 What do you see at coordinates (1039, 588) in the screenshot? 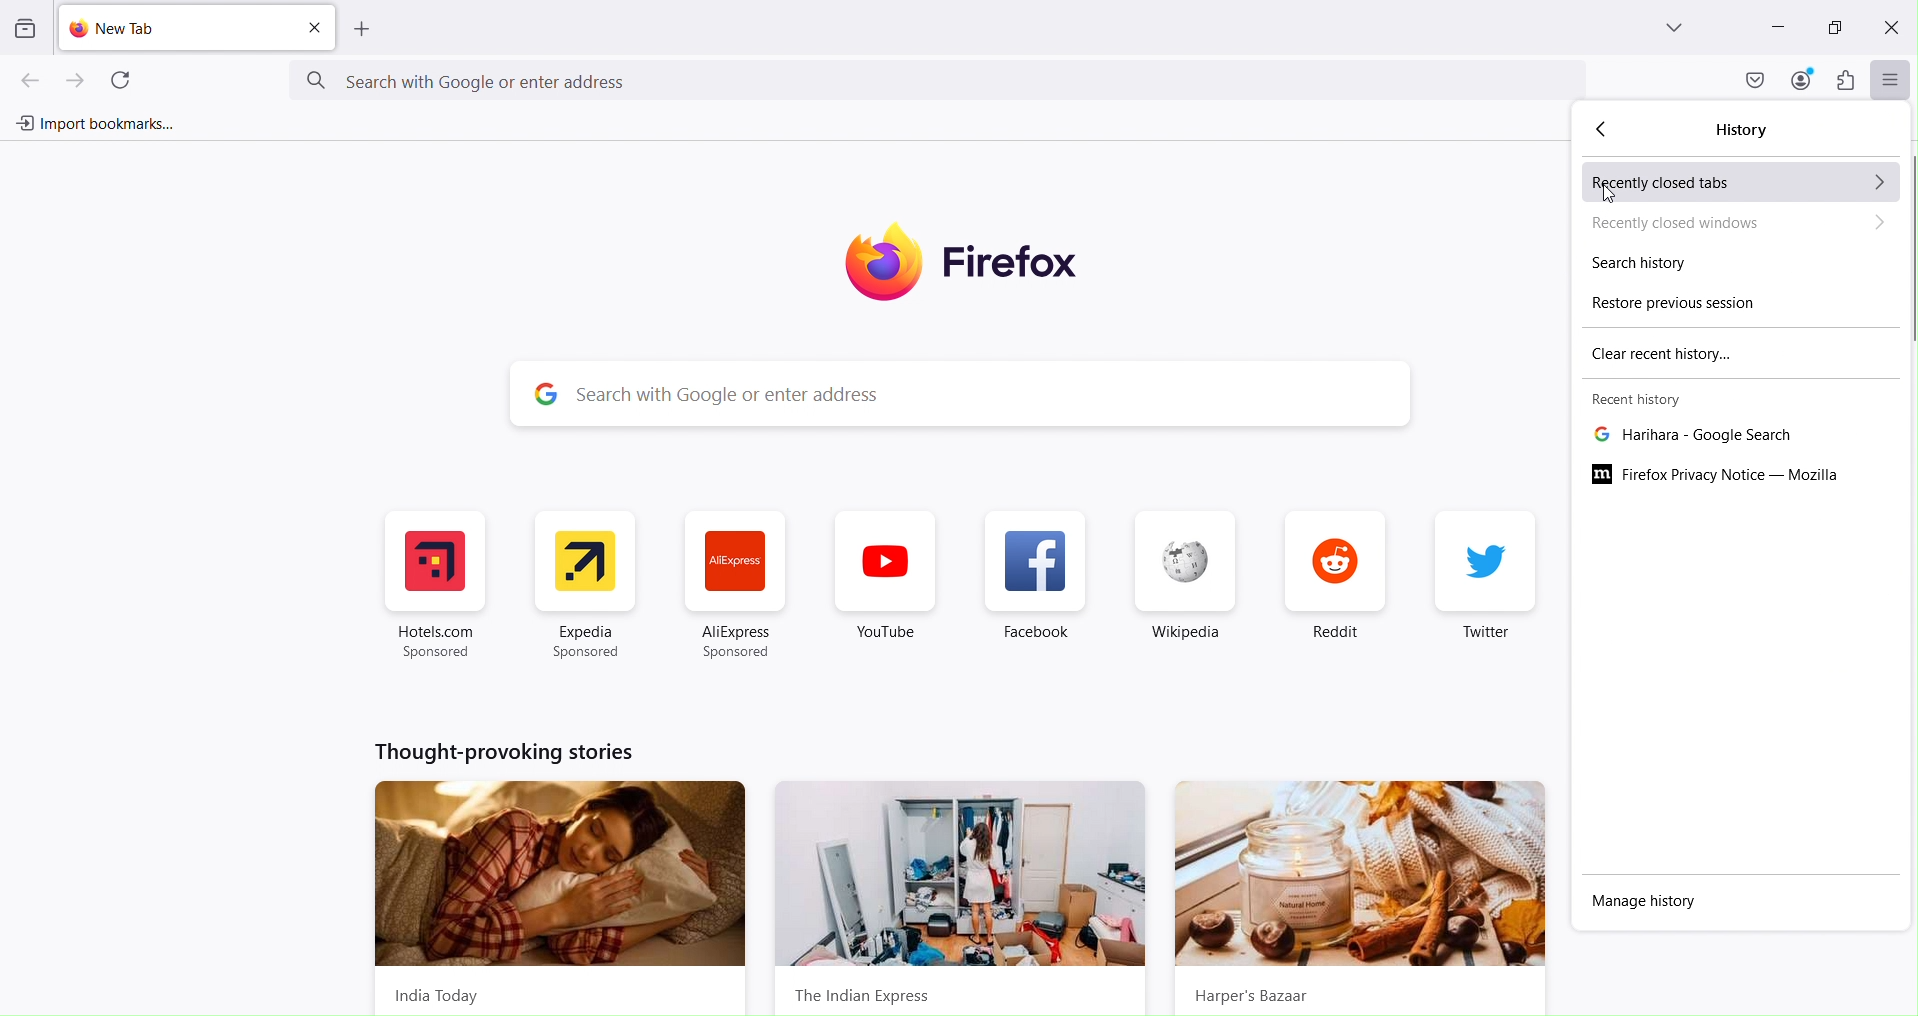
I see `Facebook Shortcut` at bounding box center [1039, 588].